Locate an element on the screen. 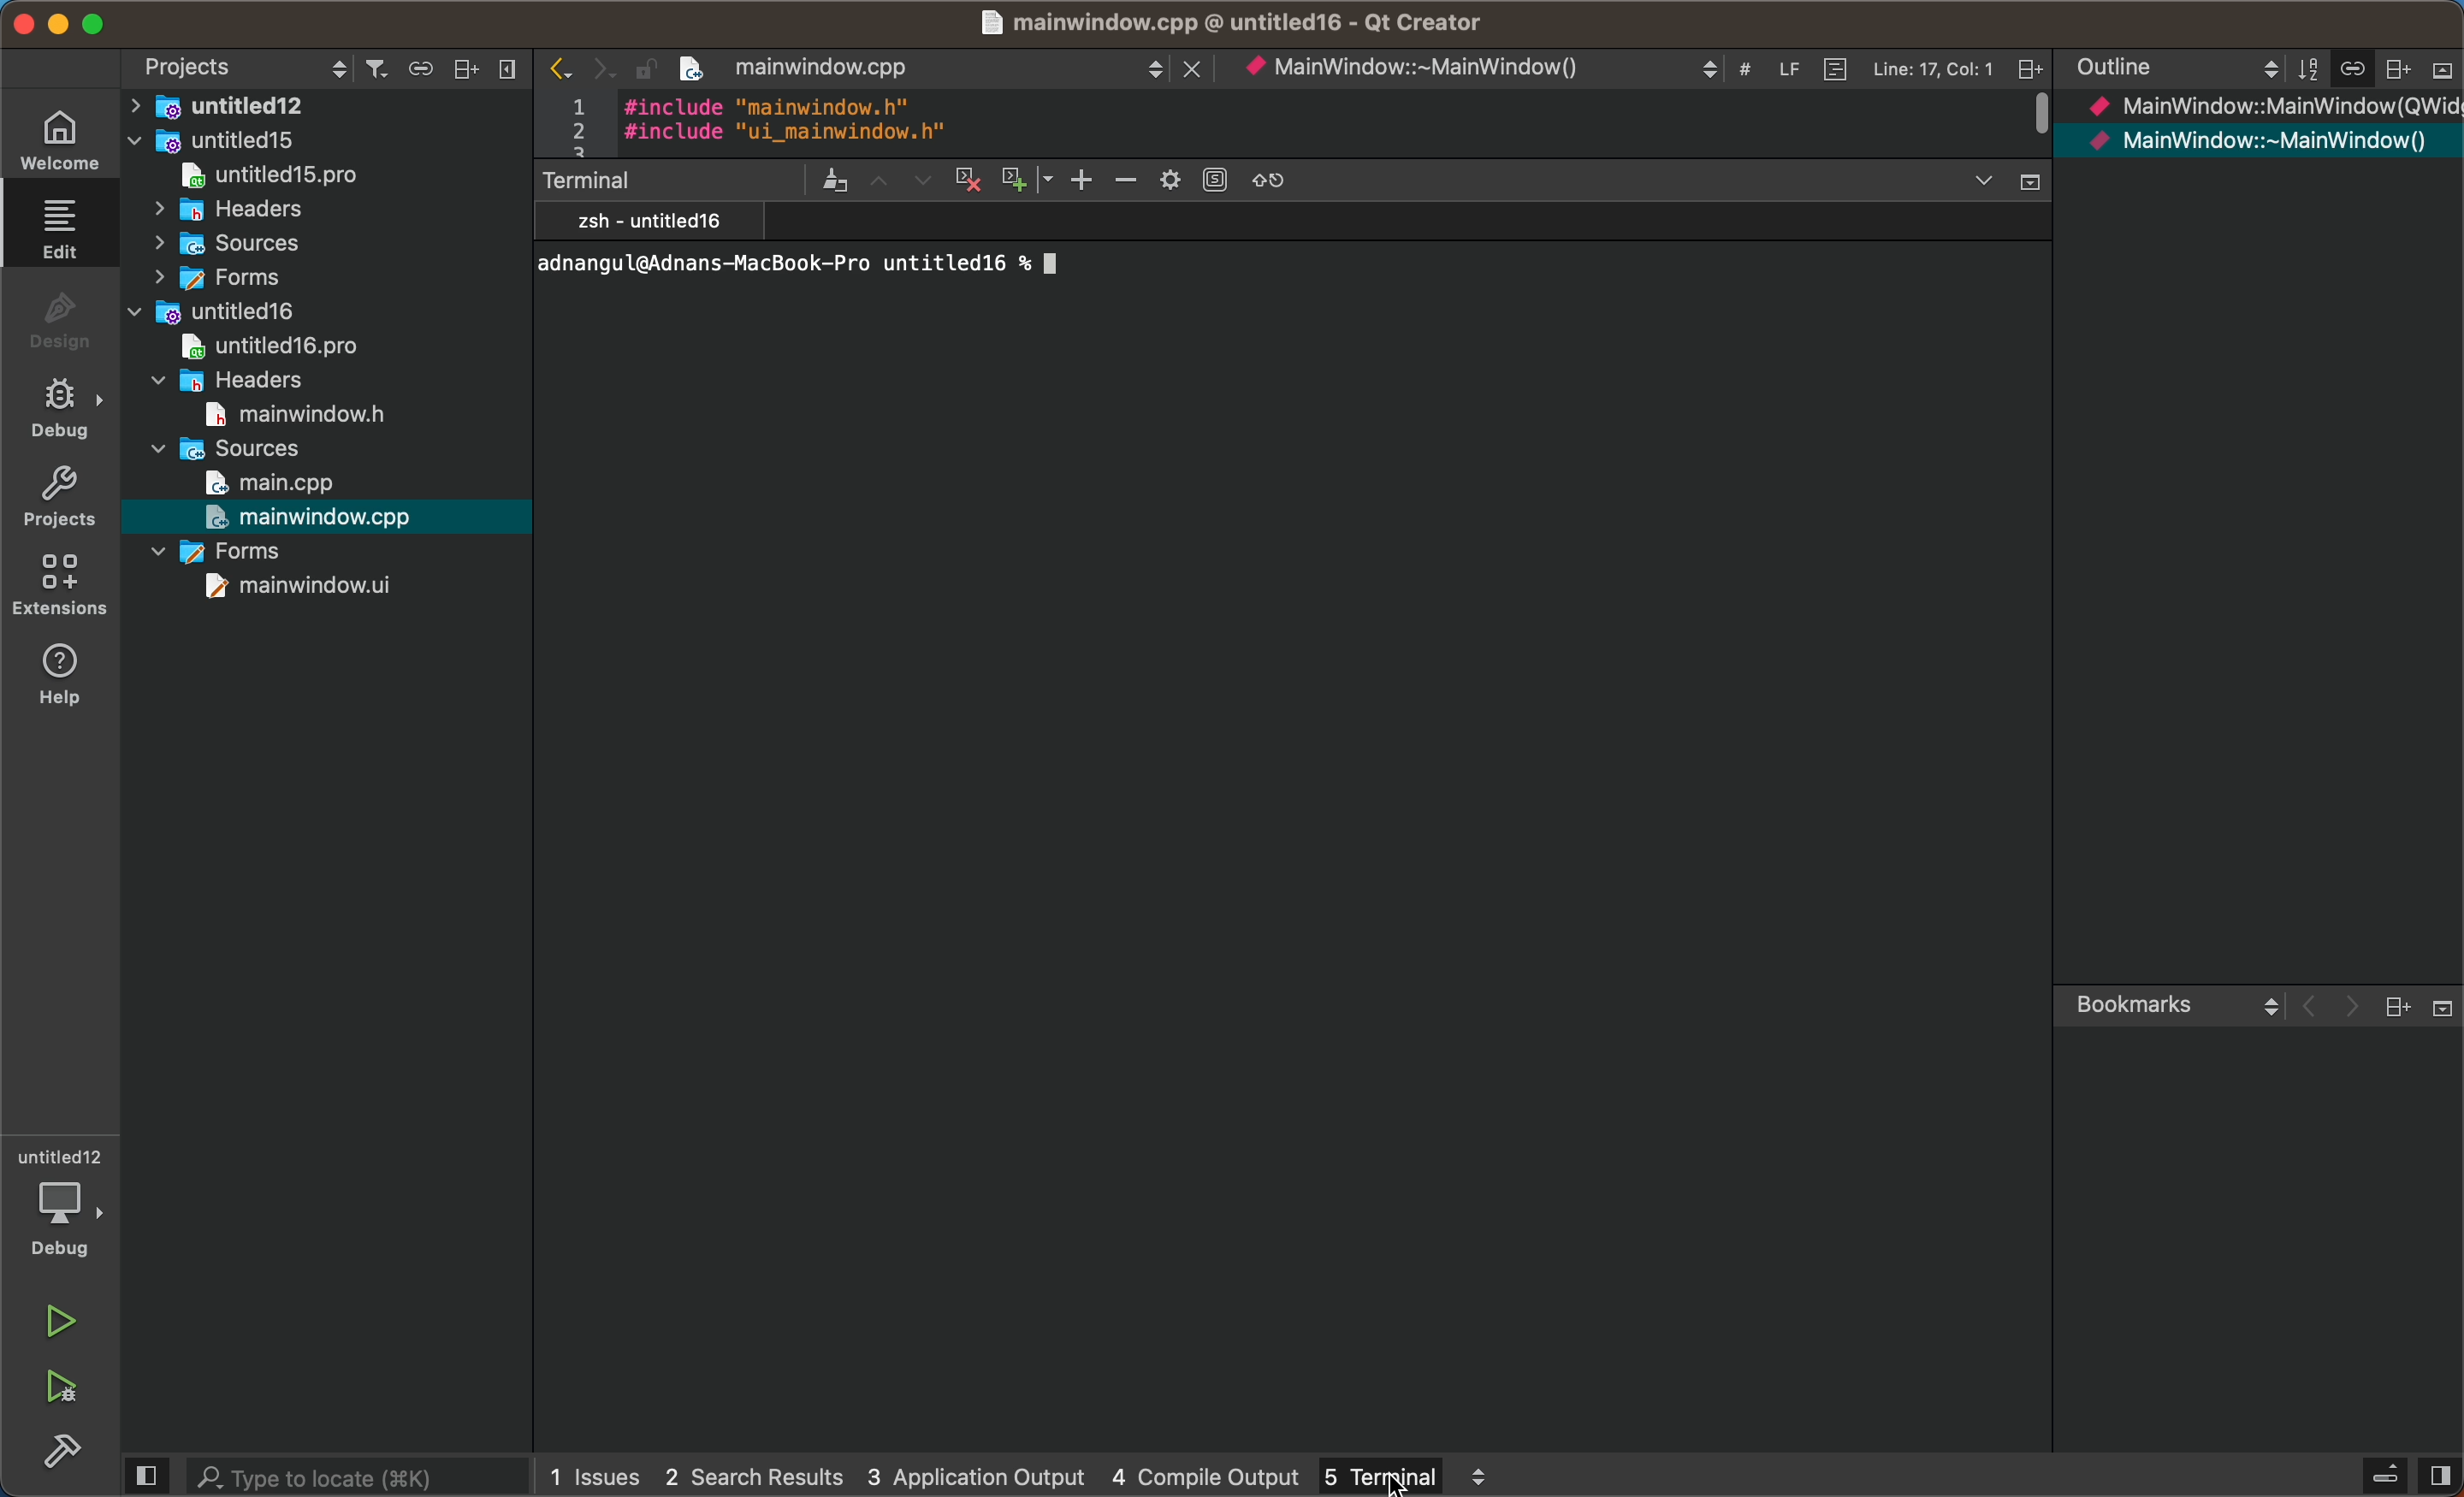  file and folder is located at coordinates (233, 449).